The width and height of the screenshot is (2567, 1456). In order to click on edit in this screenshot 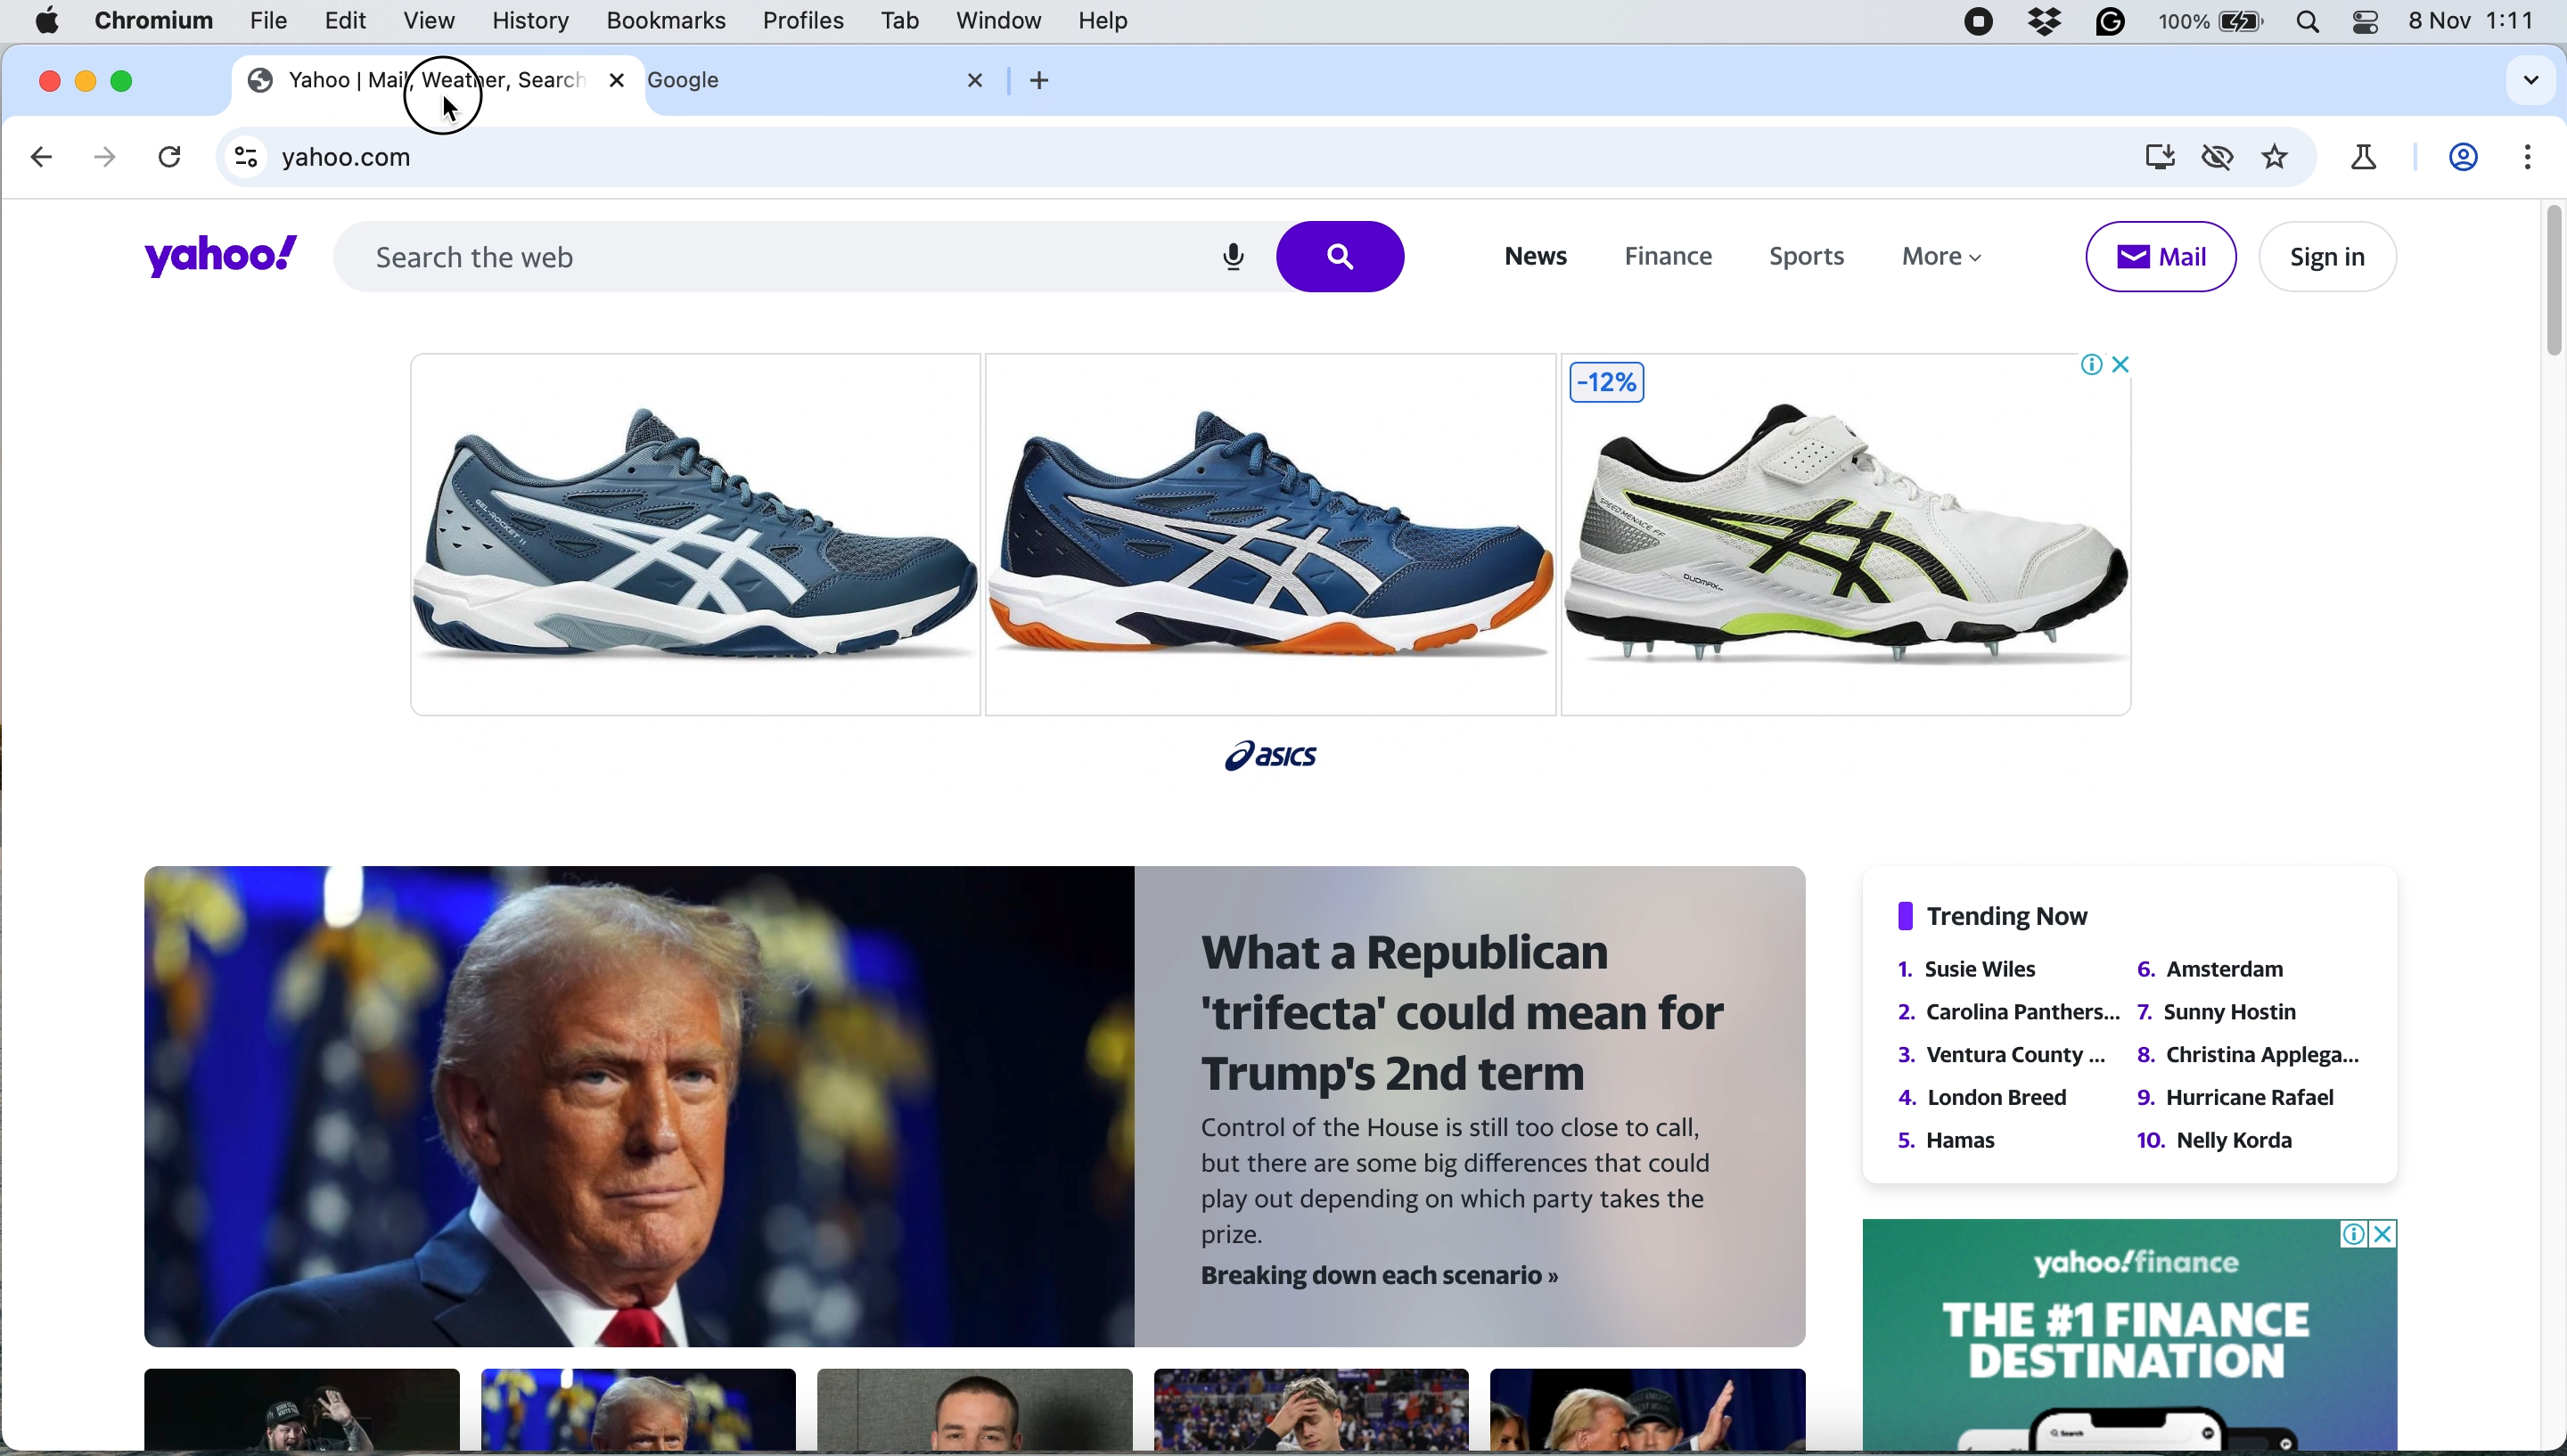, I will do `click(348, 22)`.